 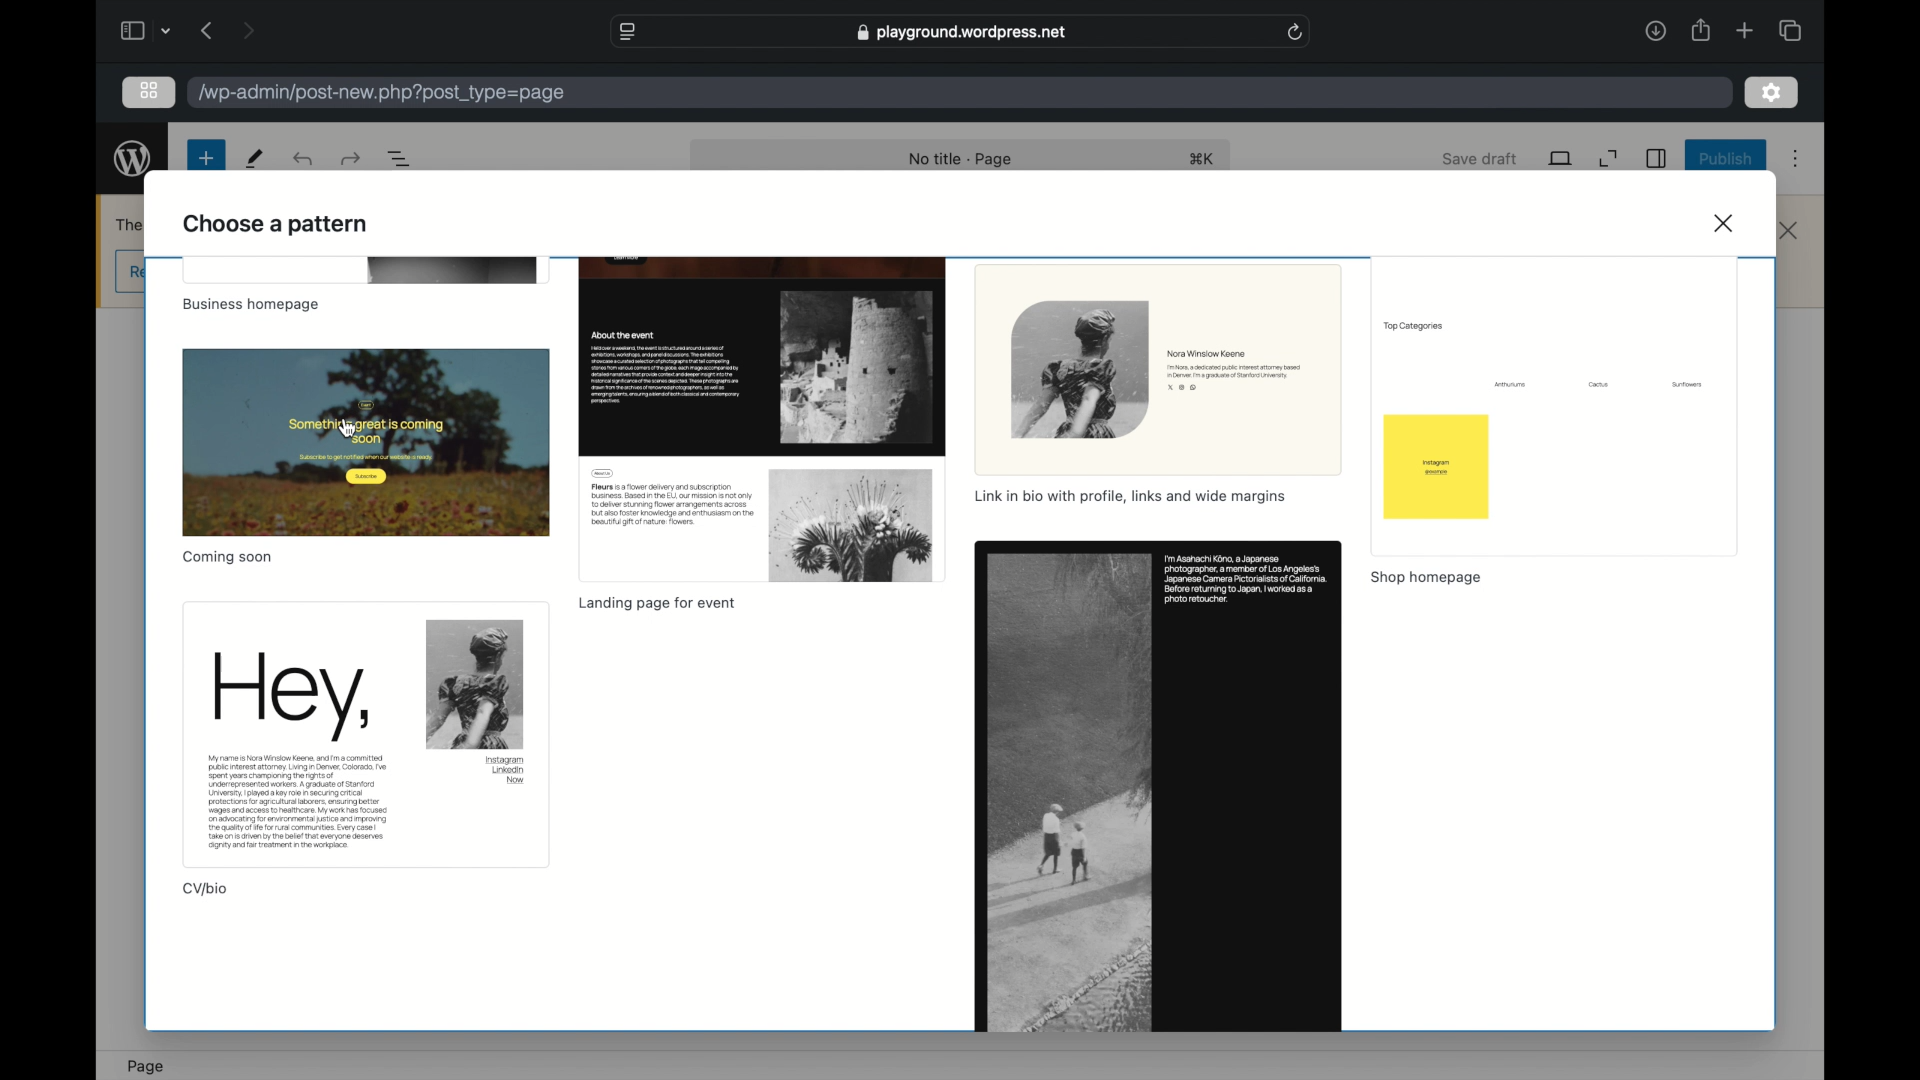 What do you see at coordinates (126, 223) in the screenshot?
I see `obscure text` at bounding box center [126, 223].